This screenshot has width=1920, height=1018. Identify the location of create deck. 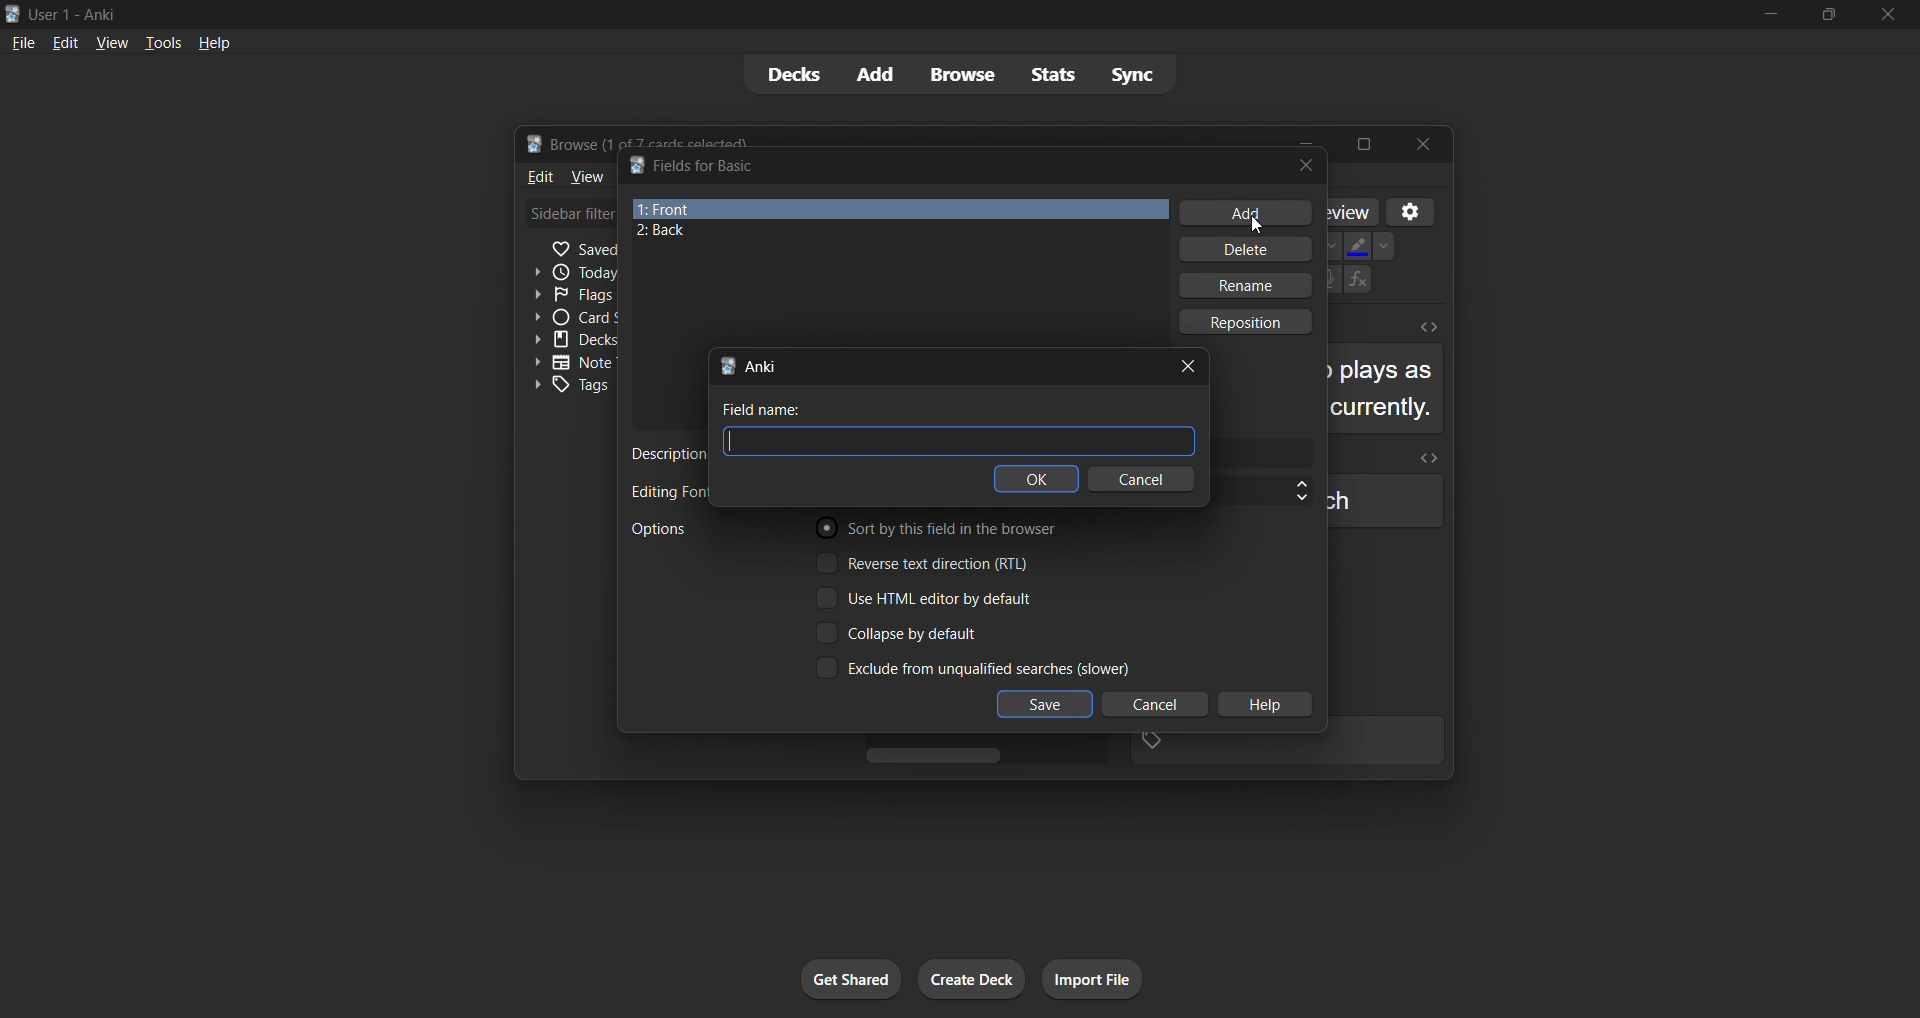
(974, 982).